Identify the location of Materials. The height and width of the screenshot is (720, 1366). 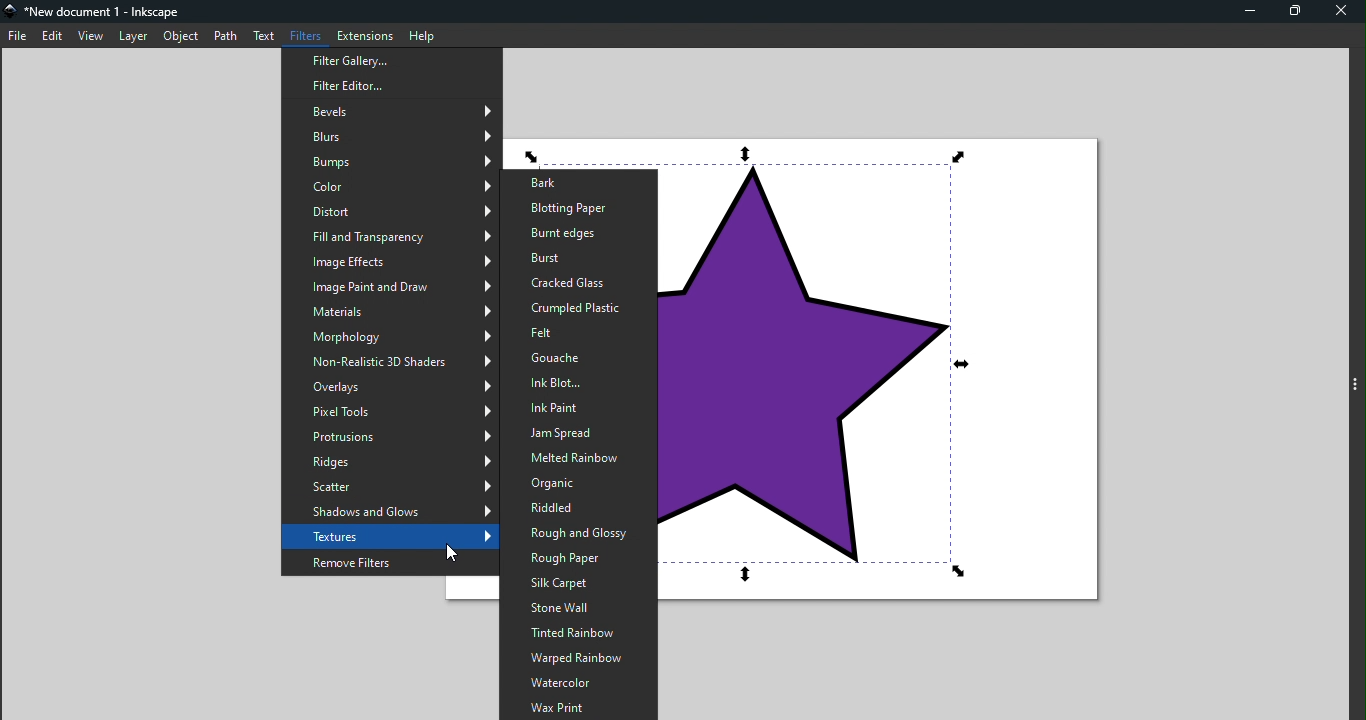
(388, 309).